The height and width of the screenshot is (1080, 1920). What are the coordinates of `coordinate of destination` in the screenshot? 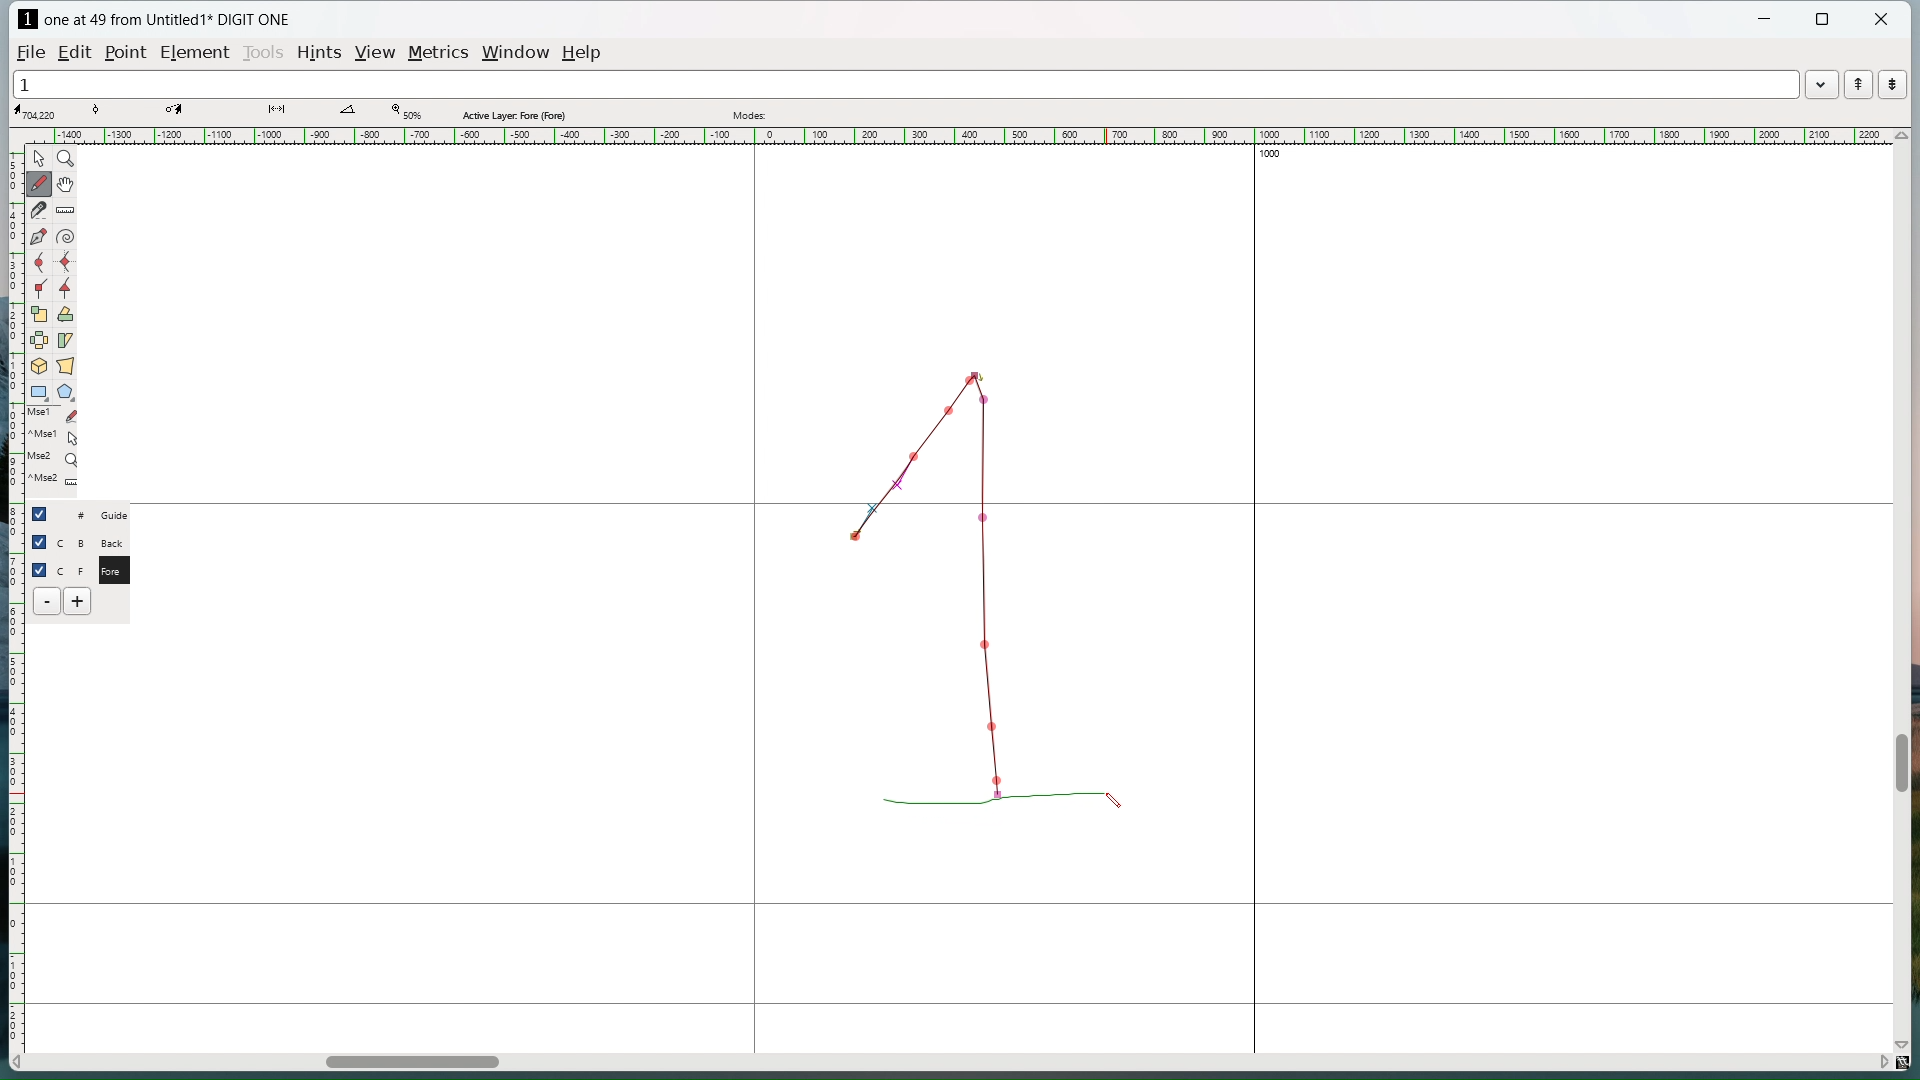 It's located at (193, 112).